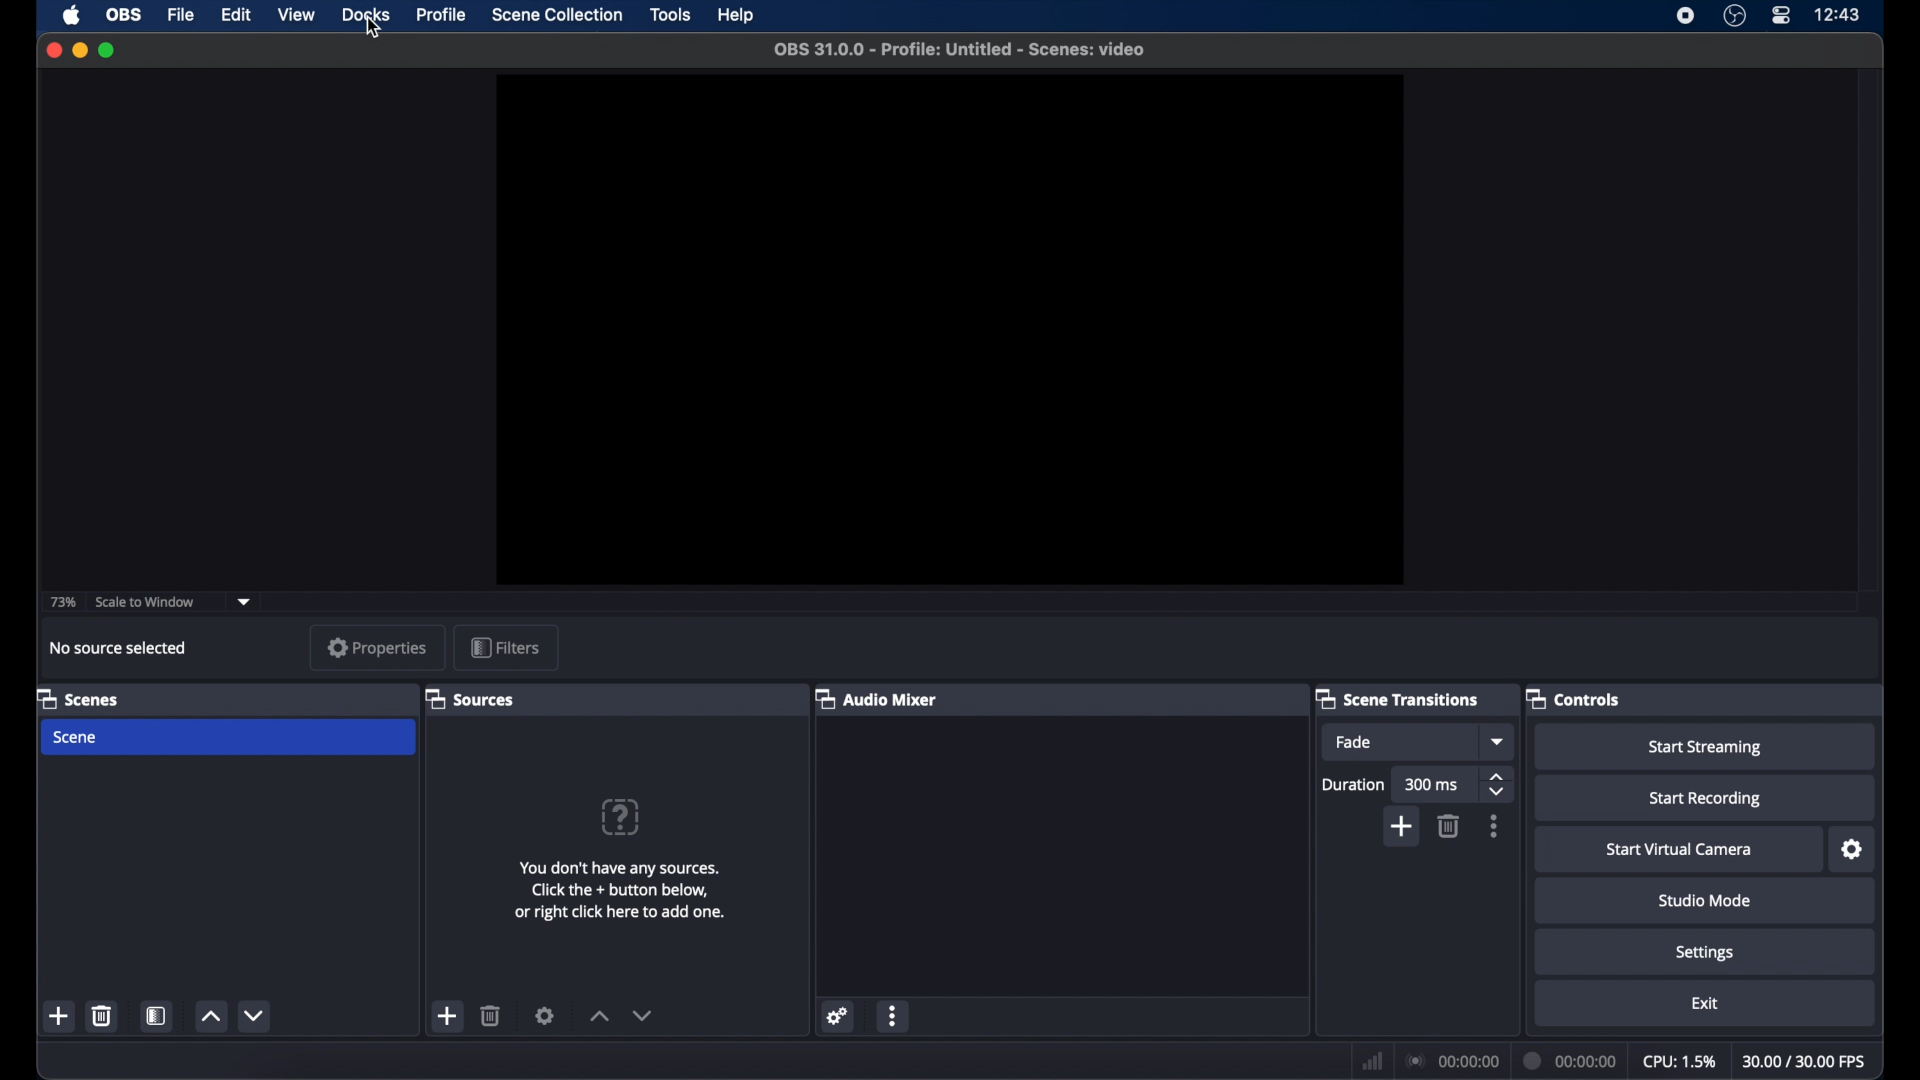 This screenshot has width=1920, height=1080. I want to click on dropdown, so click(1498, 742).